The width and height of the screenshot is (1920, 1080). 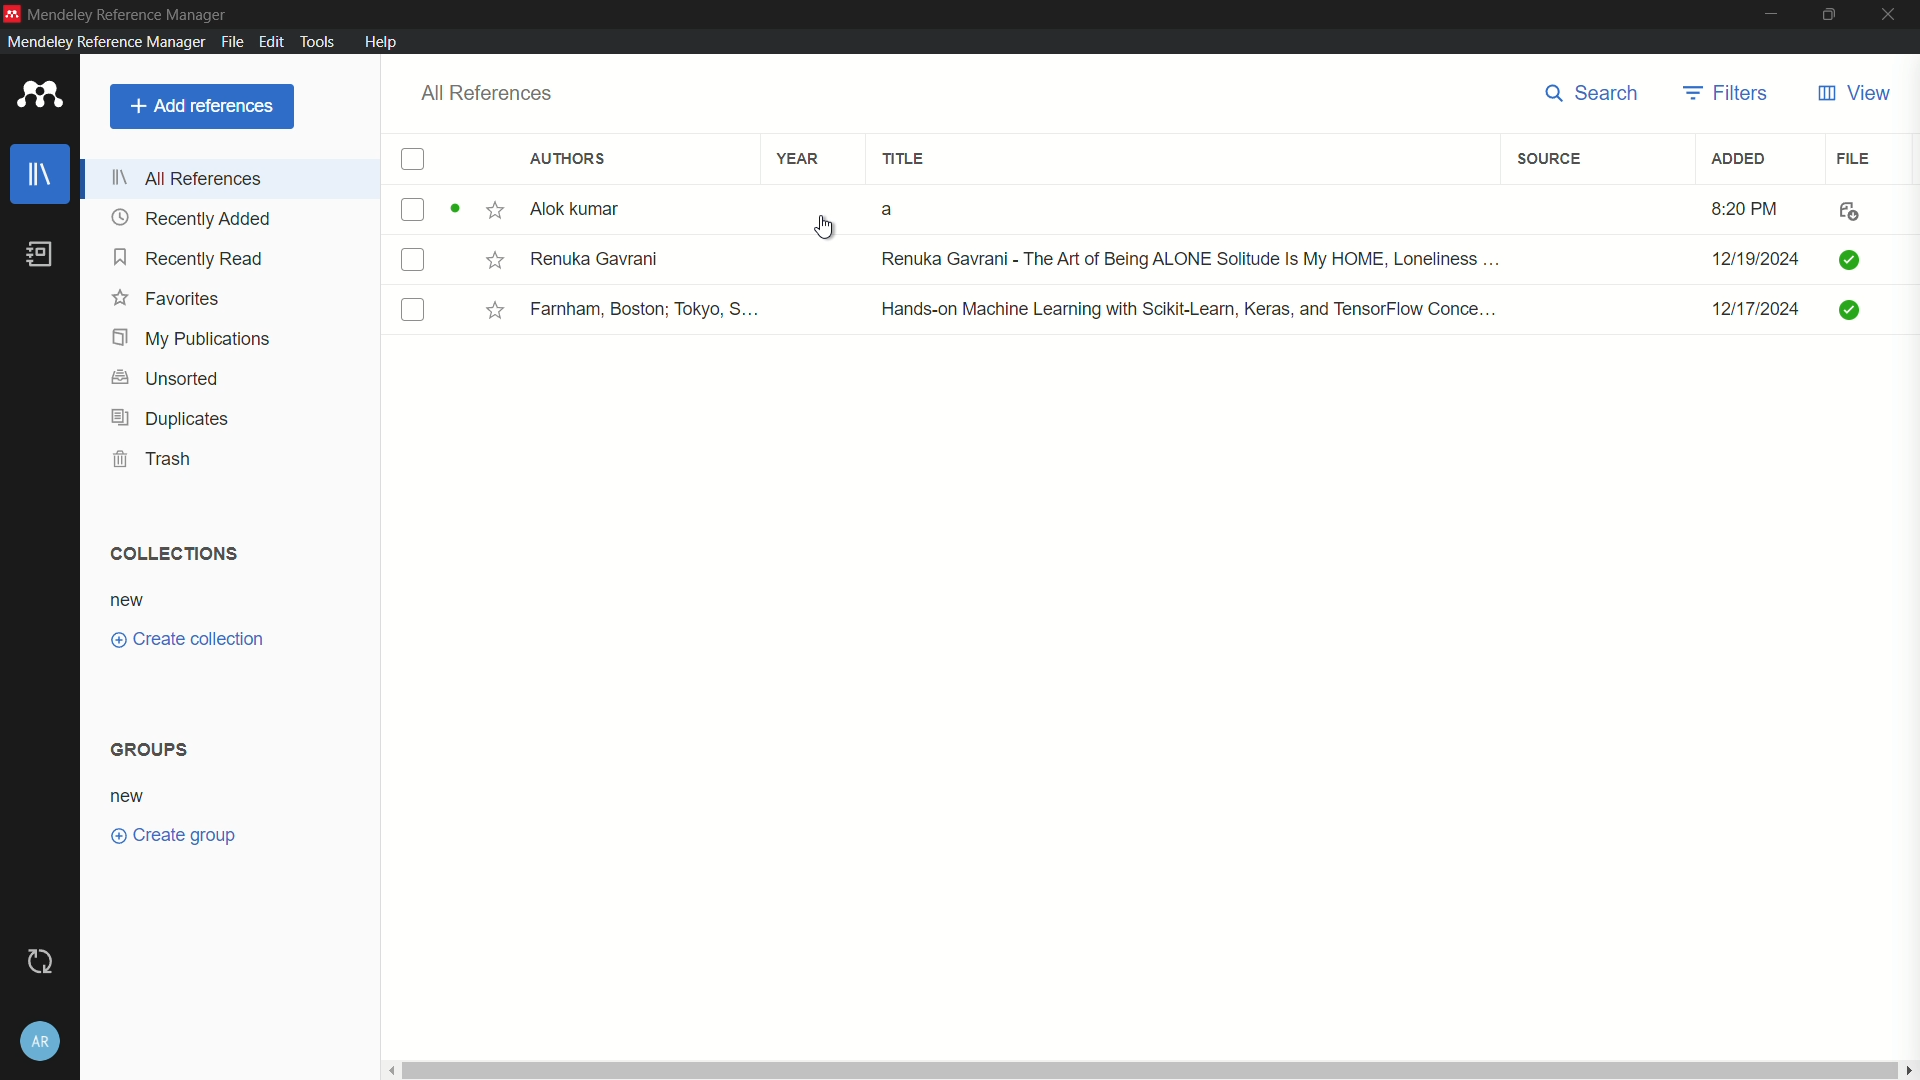 I want to click on recently added, so click(x=191, y=219).